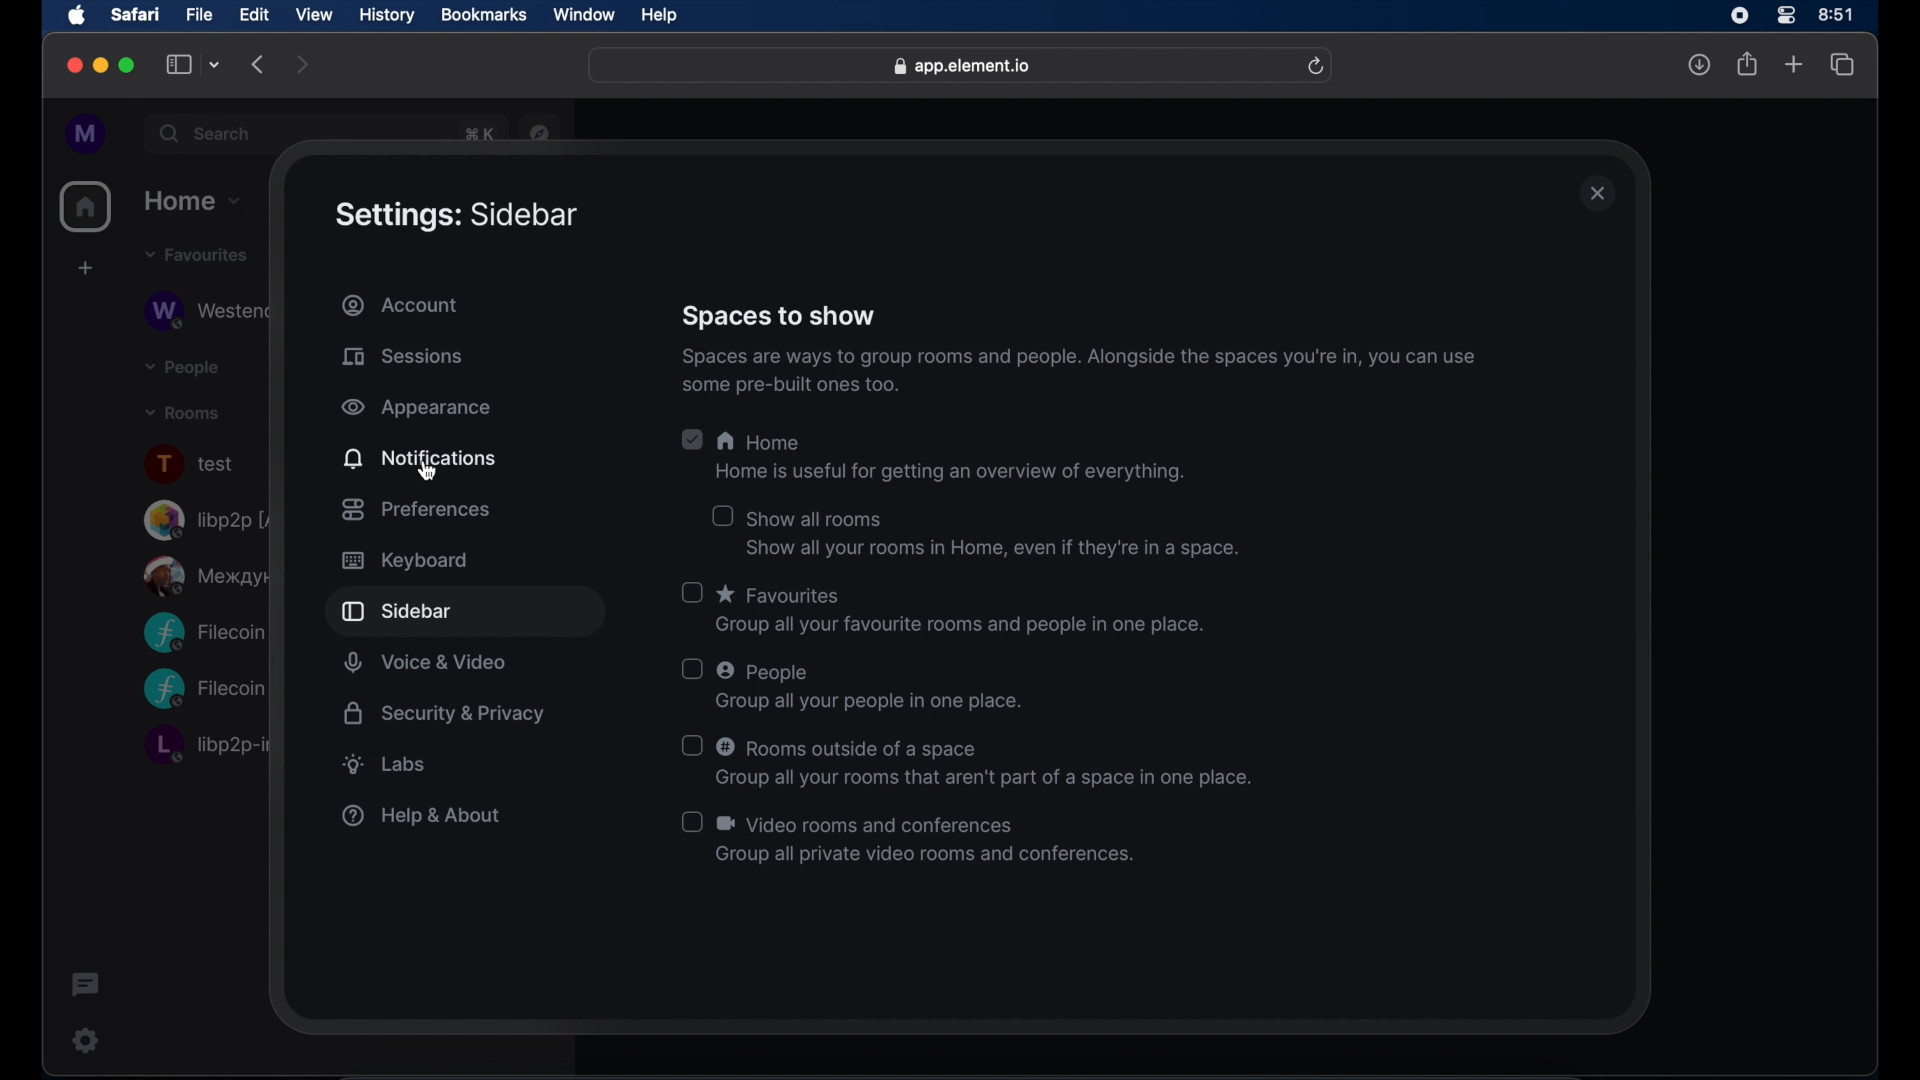 Image resolution: width=1920 pixels, height=1080 pixels. Describe the element at coordinates (479, 127) in the screenshot. I see `obscure text` at that location.